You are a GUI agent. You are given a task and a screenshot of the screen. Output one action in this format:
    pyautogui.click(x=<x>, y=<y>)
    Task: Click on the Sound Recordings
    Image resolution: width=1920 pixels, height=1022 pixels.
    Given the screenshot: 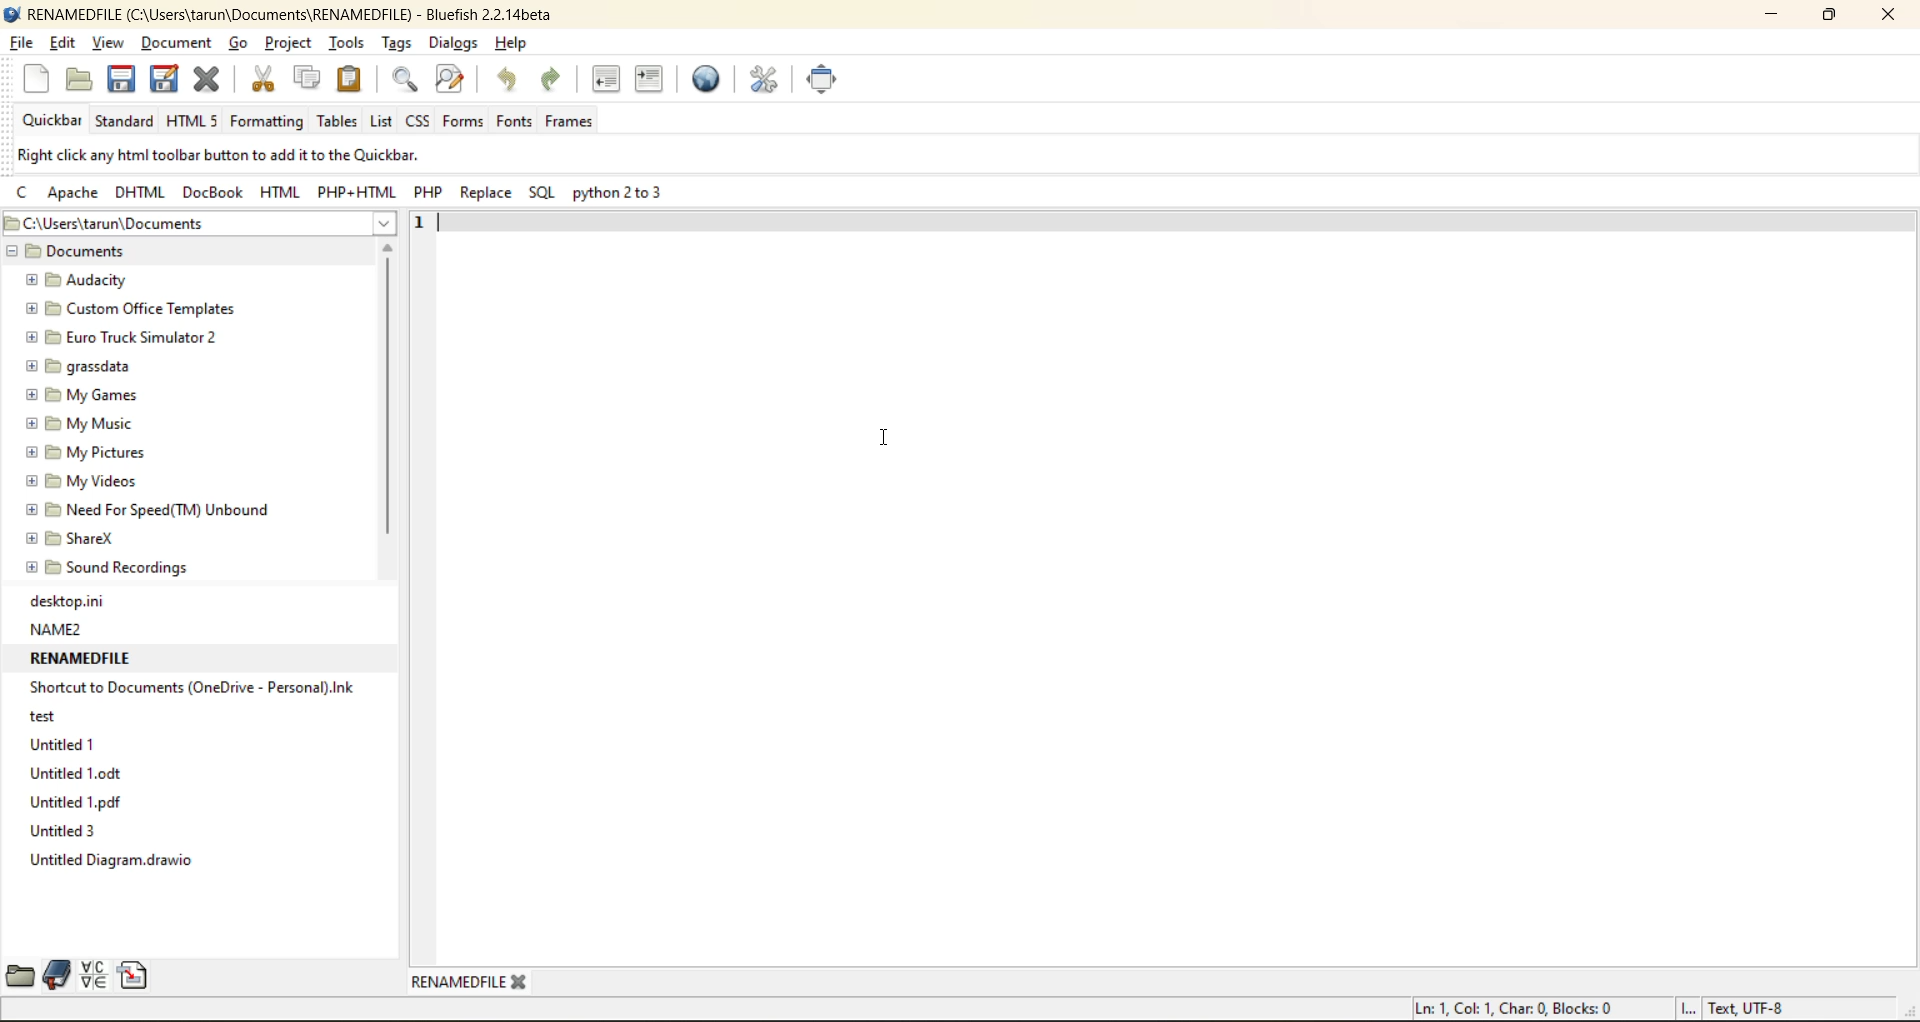 What is the action you would take?
    pyautogui.click(x=106, y=566)
    